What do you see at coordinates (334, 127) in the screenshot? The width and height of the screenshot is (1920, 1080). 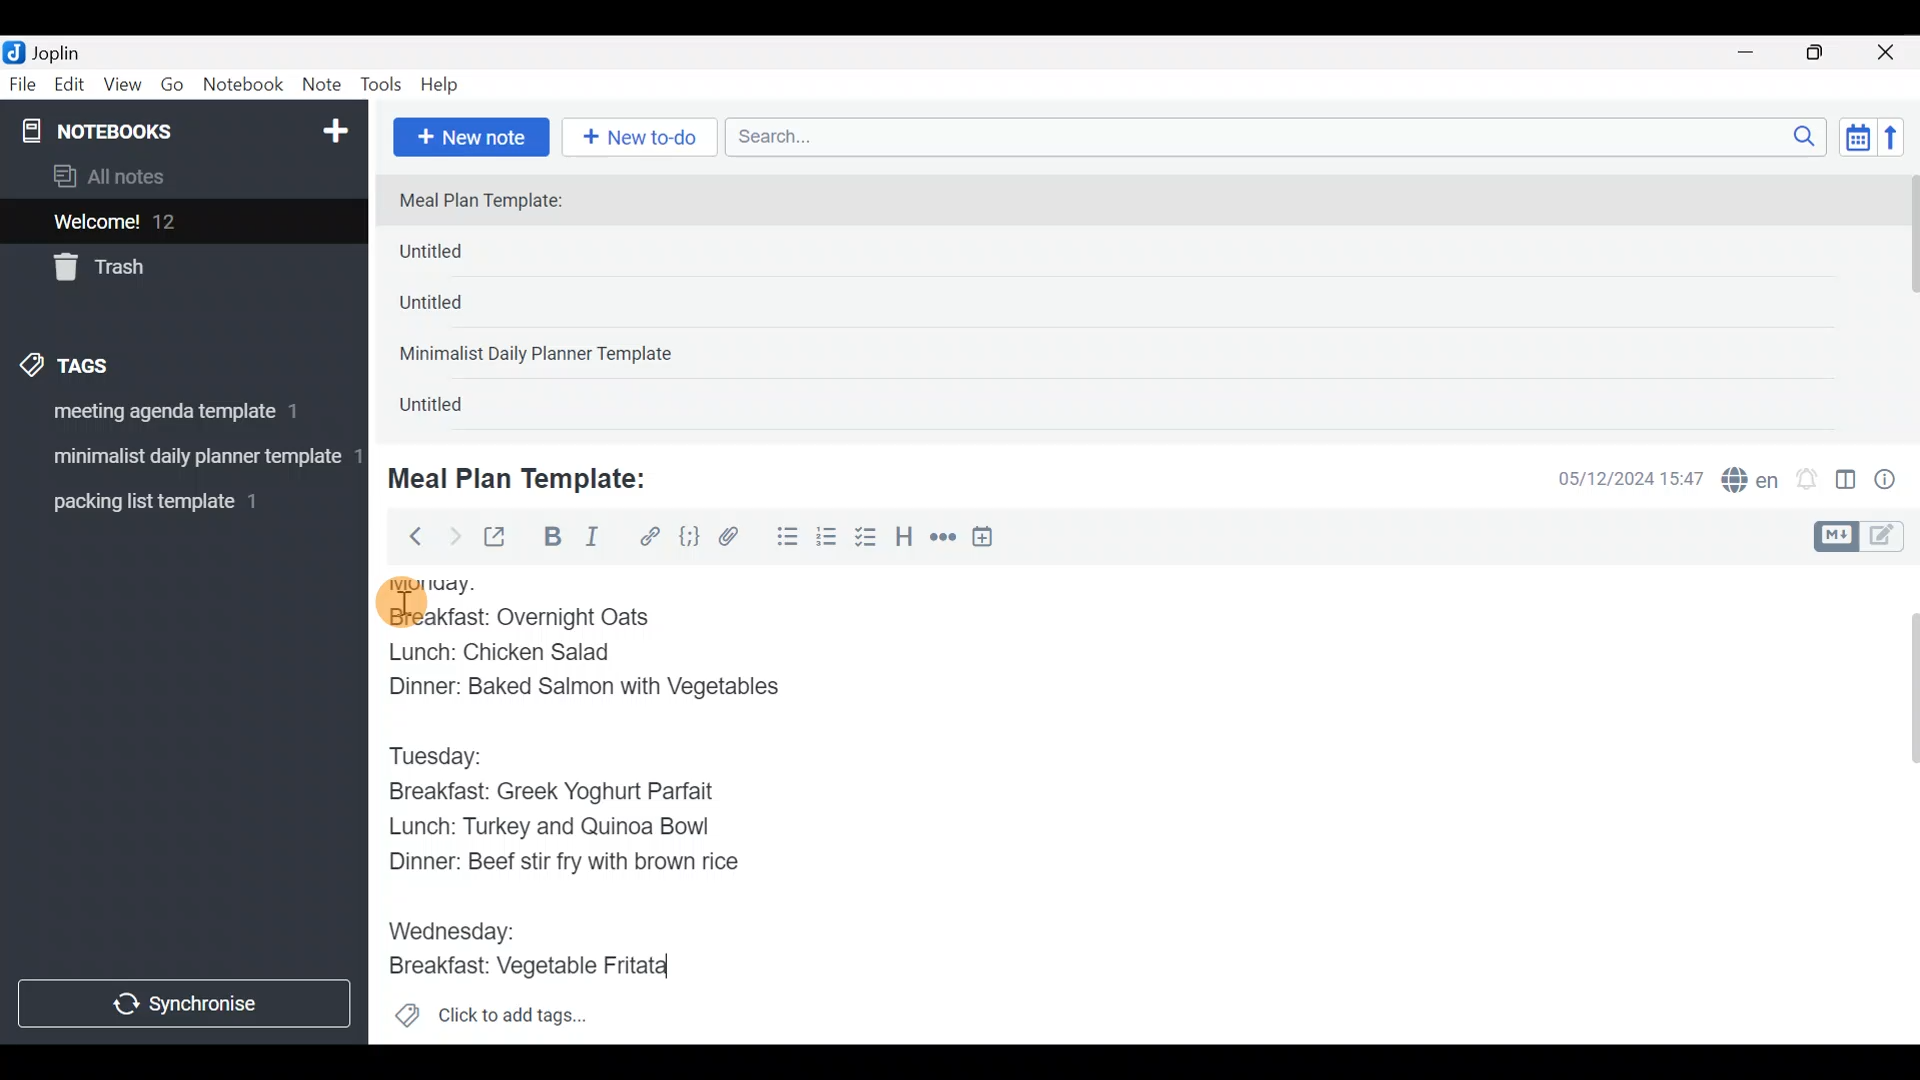 I see `New` at bounding box center [334, 127].